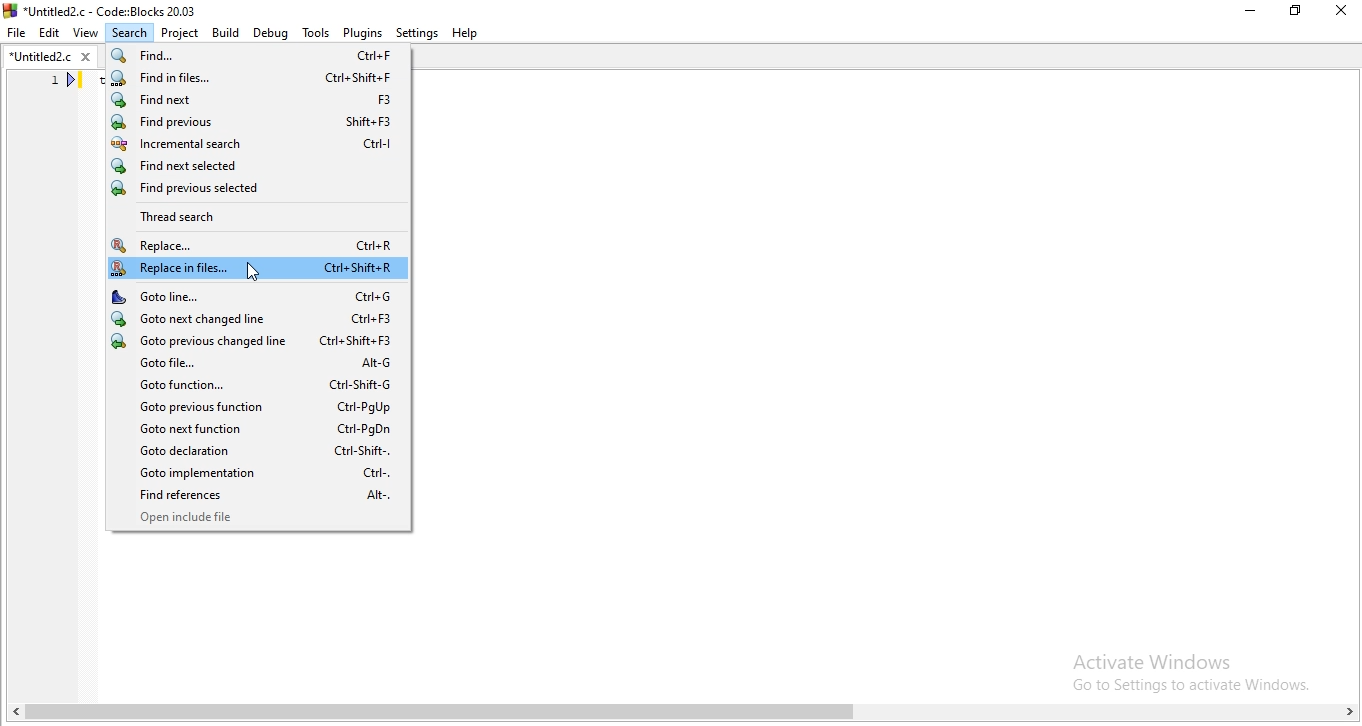 This screenshot has width=1362, height=726. Describe the element at coordinates (257, 473) in the screenshot. I see `Goto implementation` at that location.